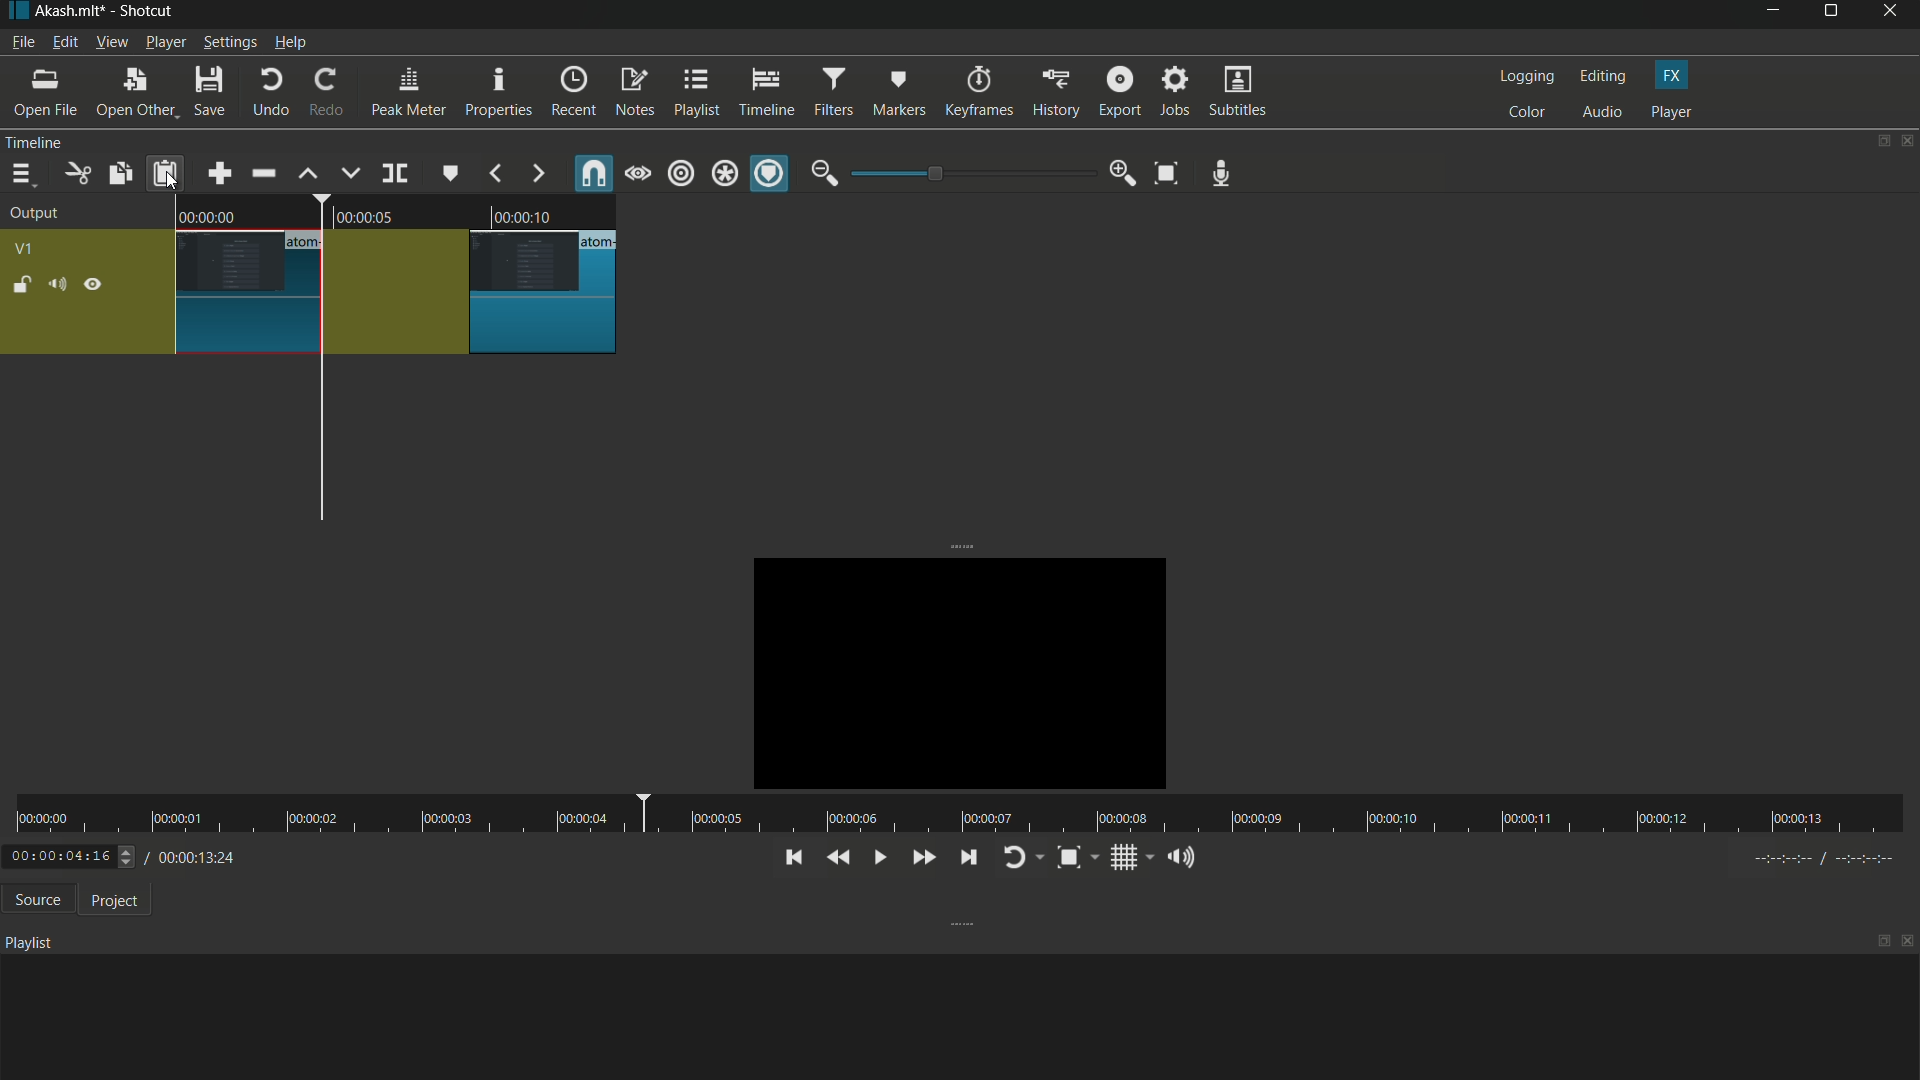 The image size is (1920, 1080). What do you see at coordinates (538, 215) in the screenshot?
I see `|00:00:10` at bounding box center [538, 215].